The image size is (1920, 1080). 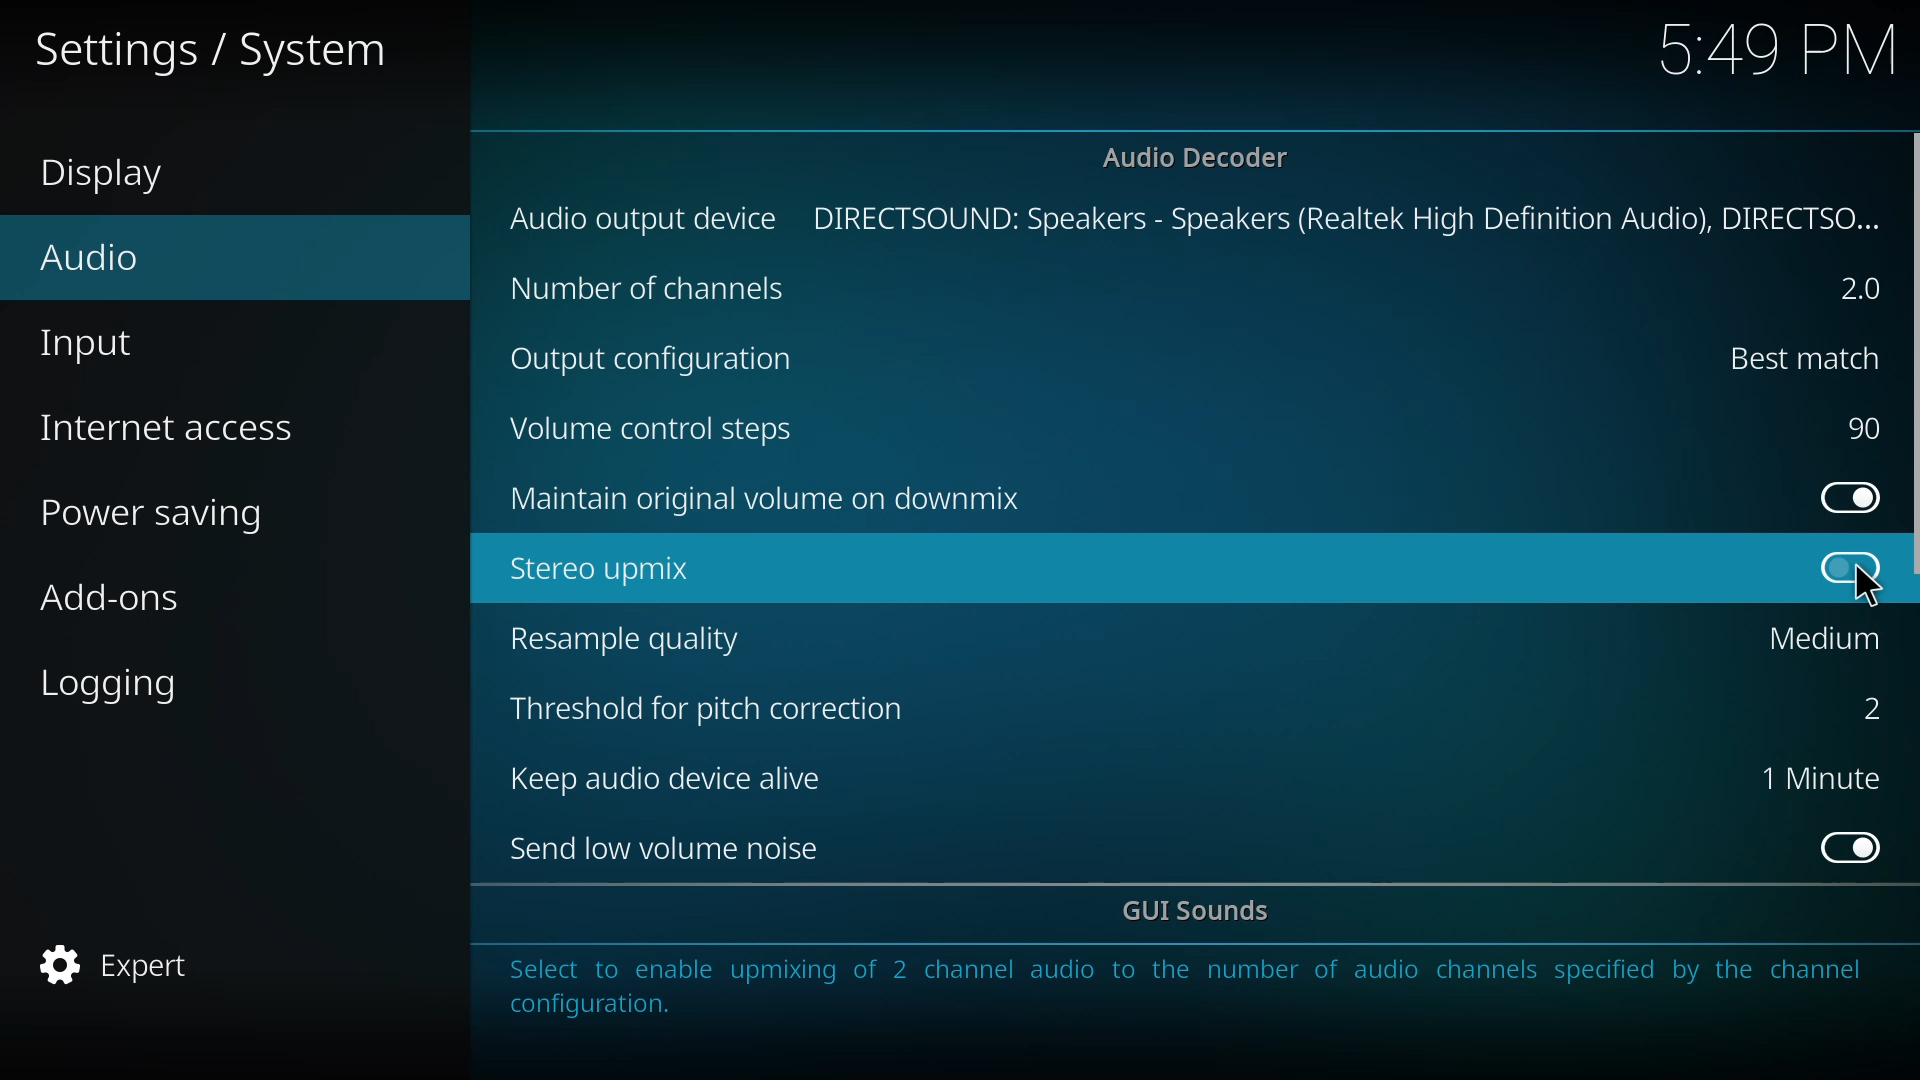 What do you see at coordinates (88, 258) in the screenshot?
I see `audio` at bounding box center [88, 258].